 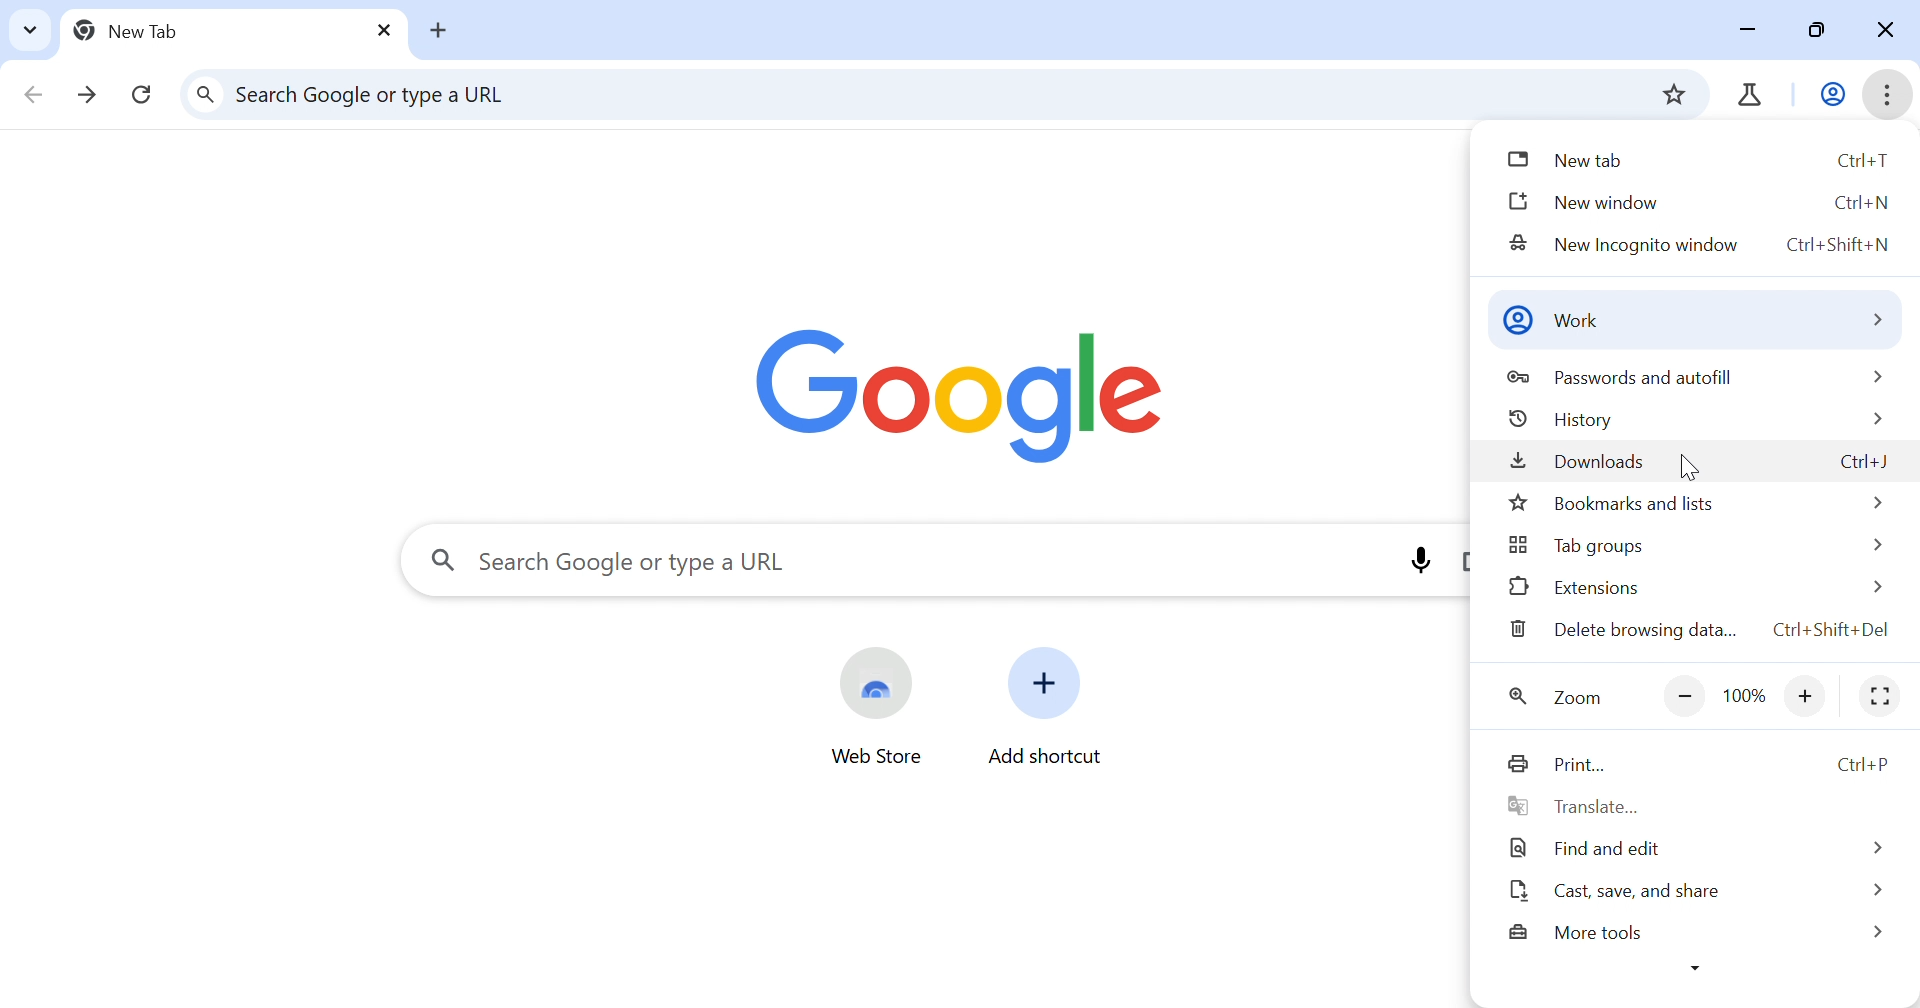 What do you see at coordinates (1881, 32) in the screenshot?
I see `Close` at bounding box center [1881, 32].